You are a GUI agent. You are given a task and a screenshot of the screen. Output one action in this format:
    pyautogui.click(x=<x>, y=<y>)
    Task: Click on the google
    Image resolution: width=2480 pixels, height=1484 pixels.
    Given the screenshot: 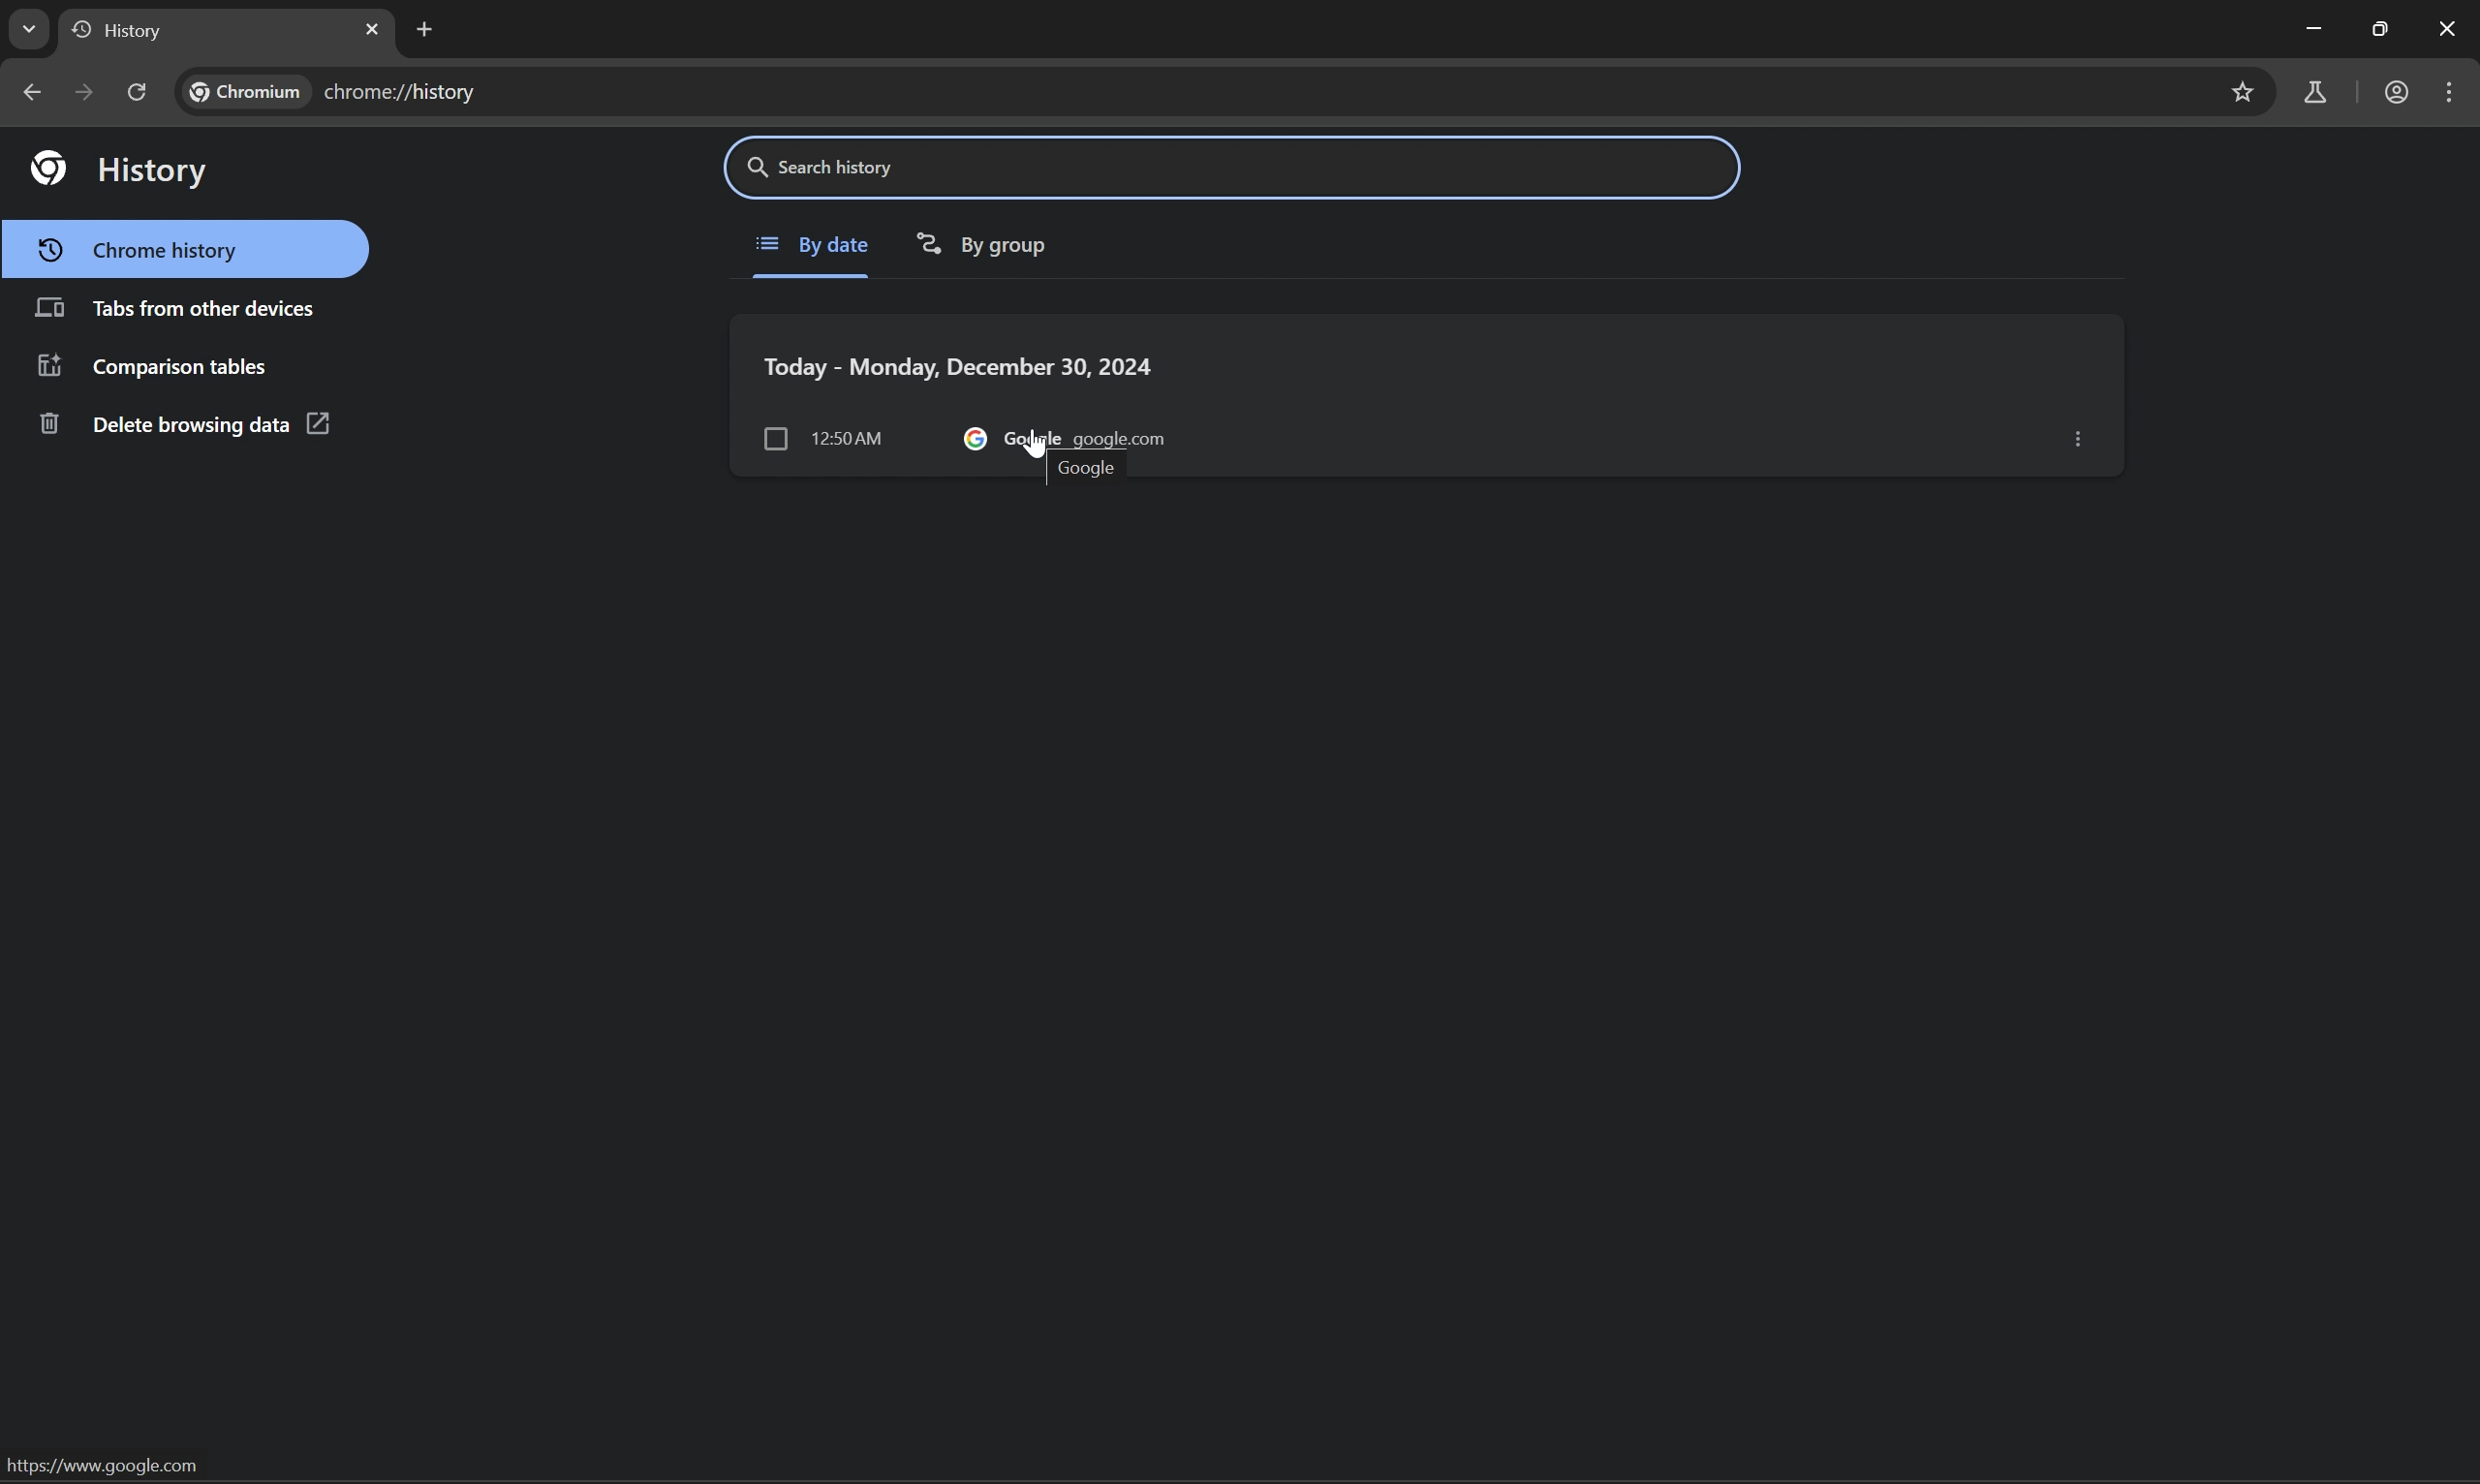 What is the action you would take?
    pyautogui.click(x=1011, y=437)
    